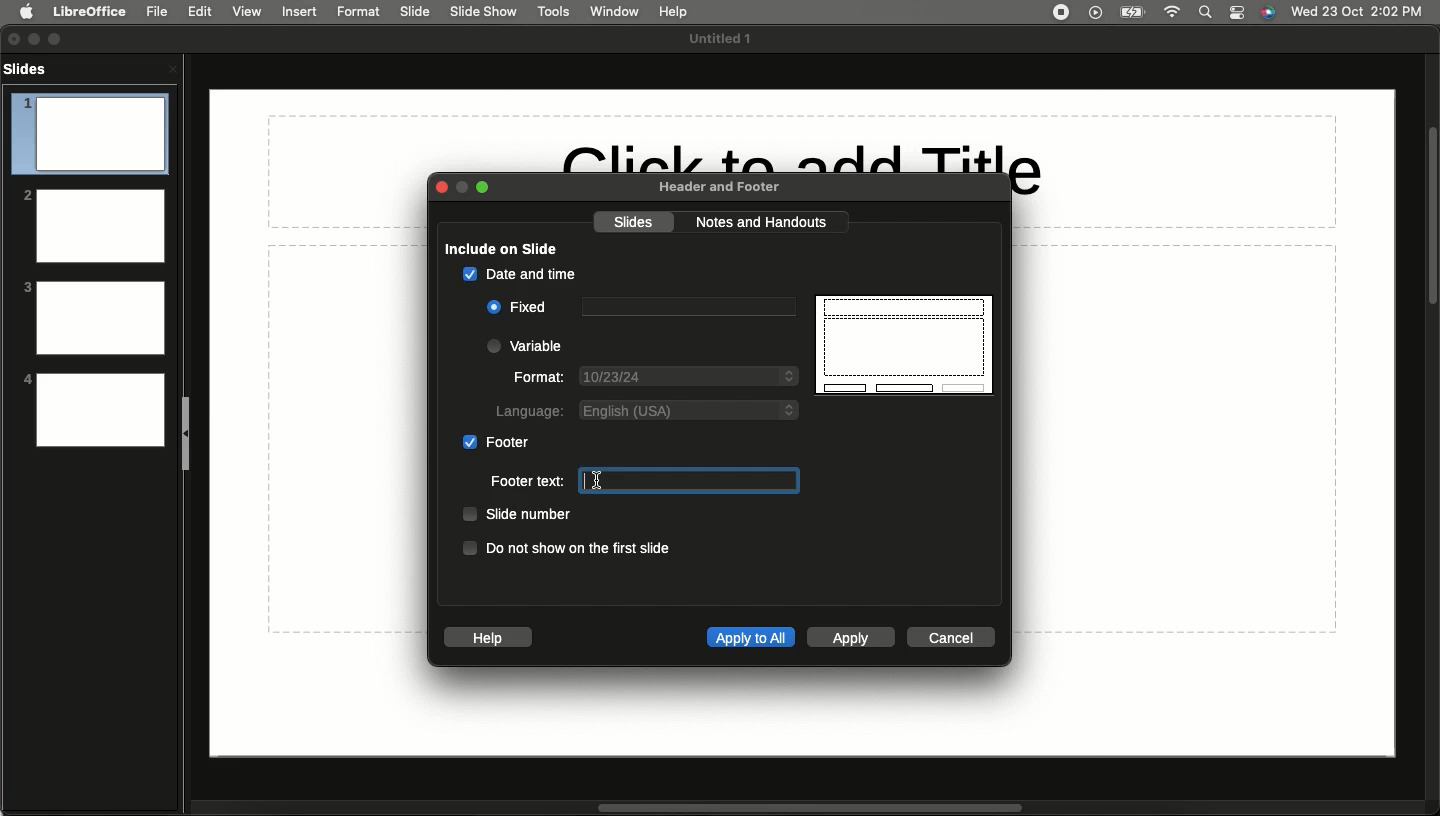 This screenshot has width=1440, height=816. Describe the element at coordinates (805, 157) in the screenshot. I see `Click to add Title` at that location.